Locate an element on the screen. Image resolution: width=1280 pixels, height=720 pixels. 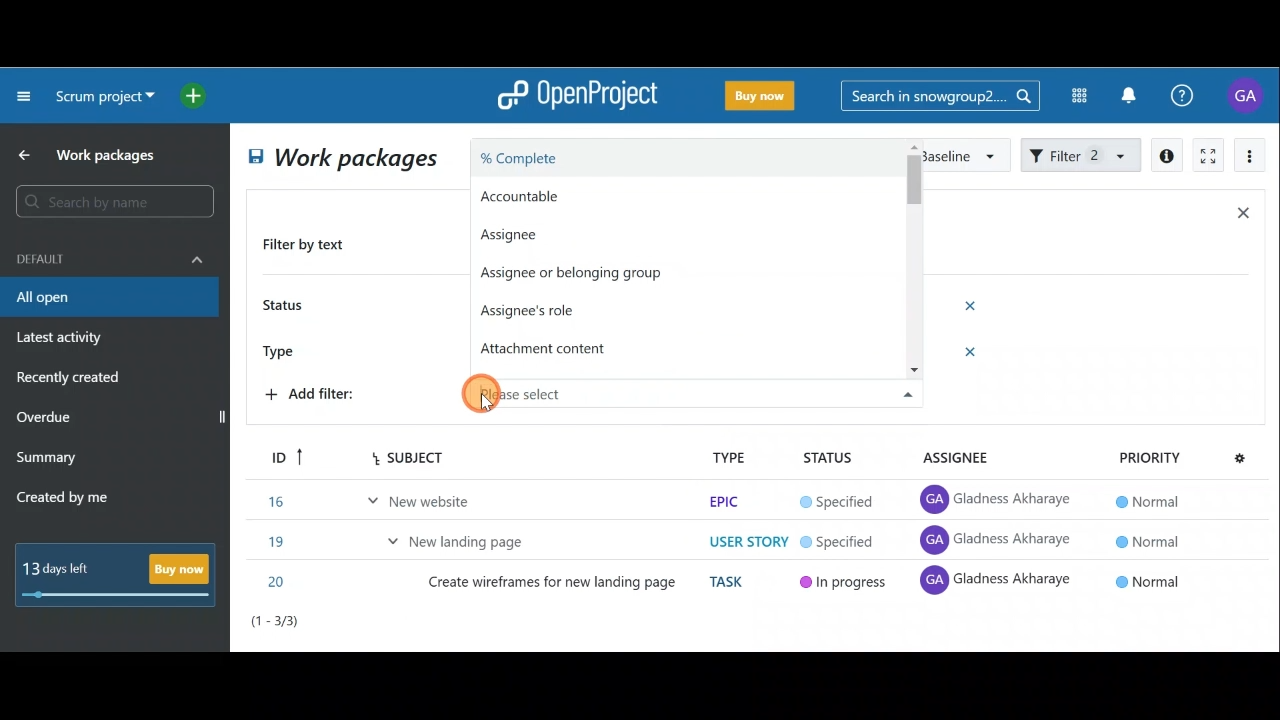
Buy now is located at coordinates (122, 574).